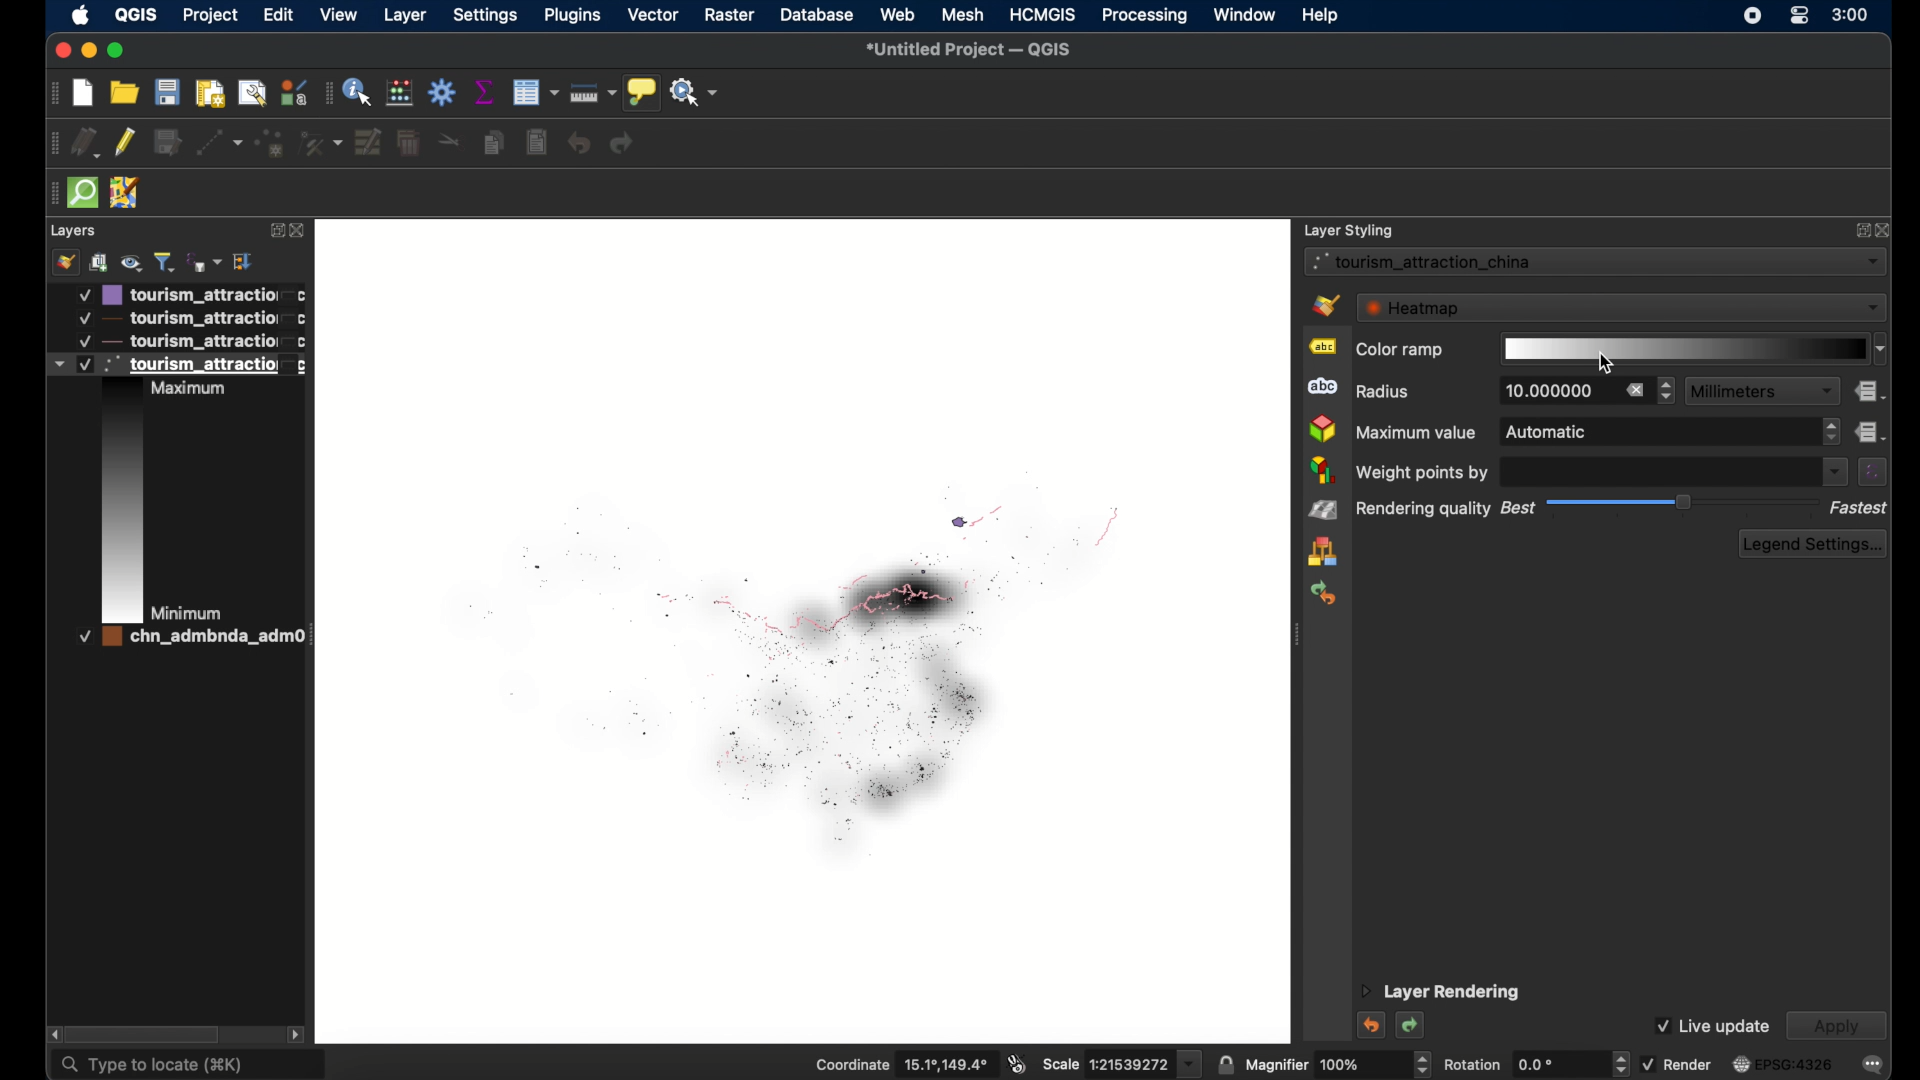 The height and width of the screenshot is (1080, 1920). I want to click on drag. handle, so click(324, 94).